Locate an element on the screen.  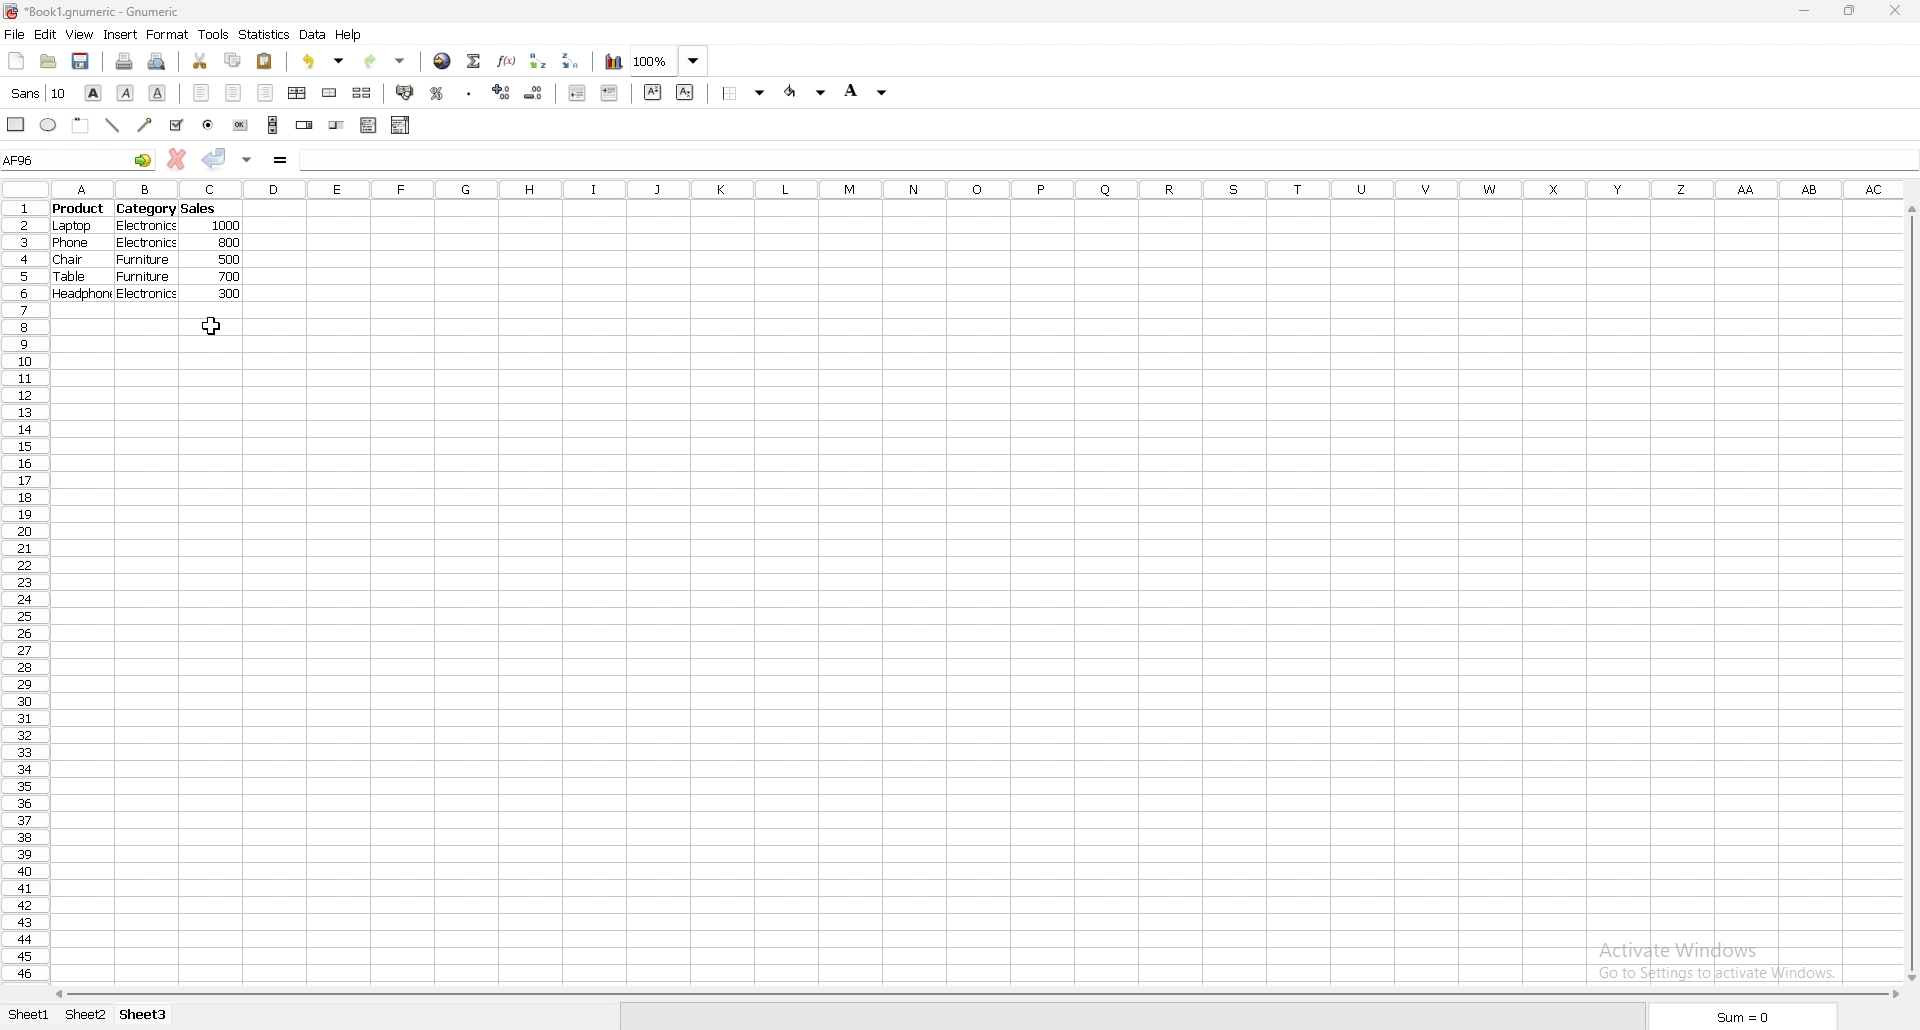
sheet 3 is located at coordinates (144, 1016).